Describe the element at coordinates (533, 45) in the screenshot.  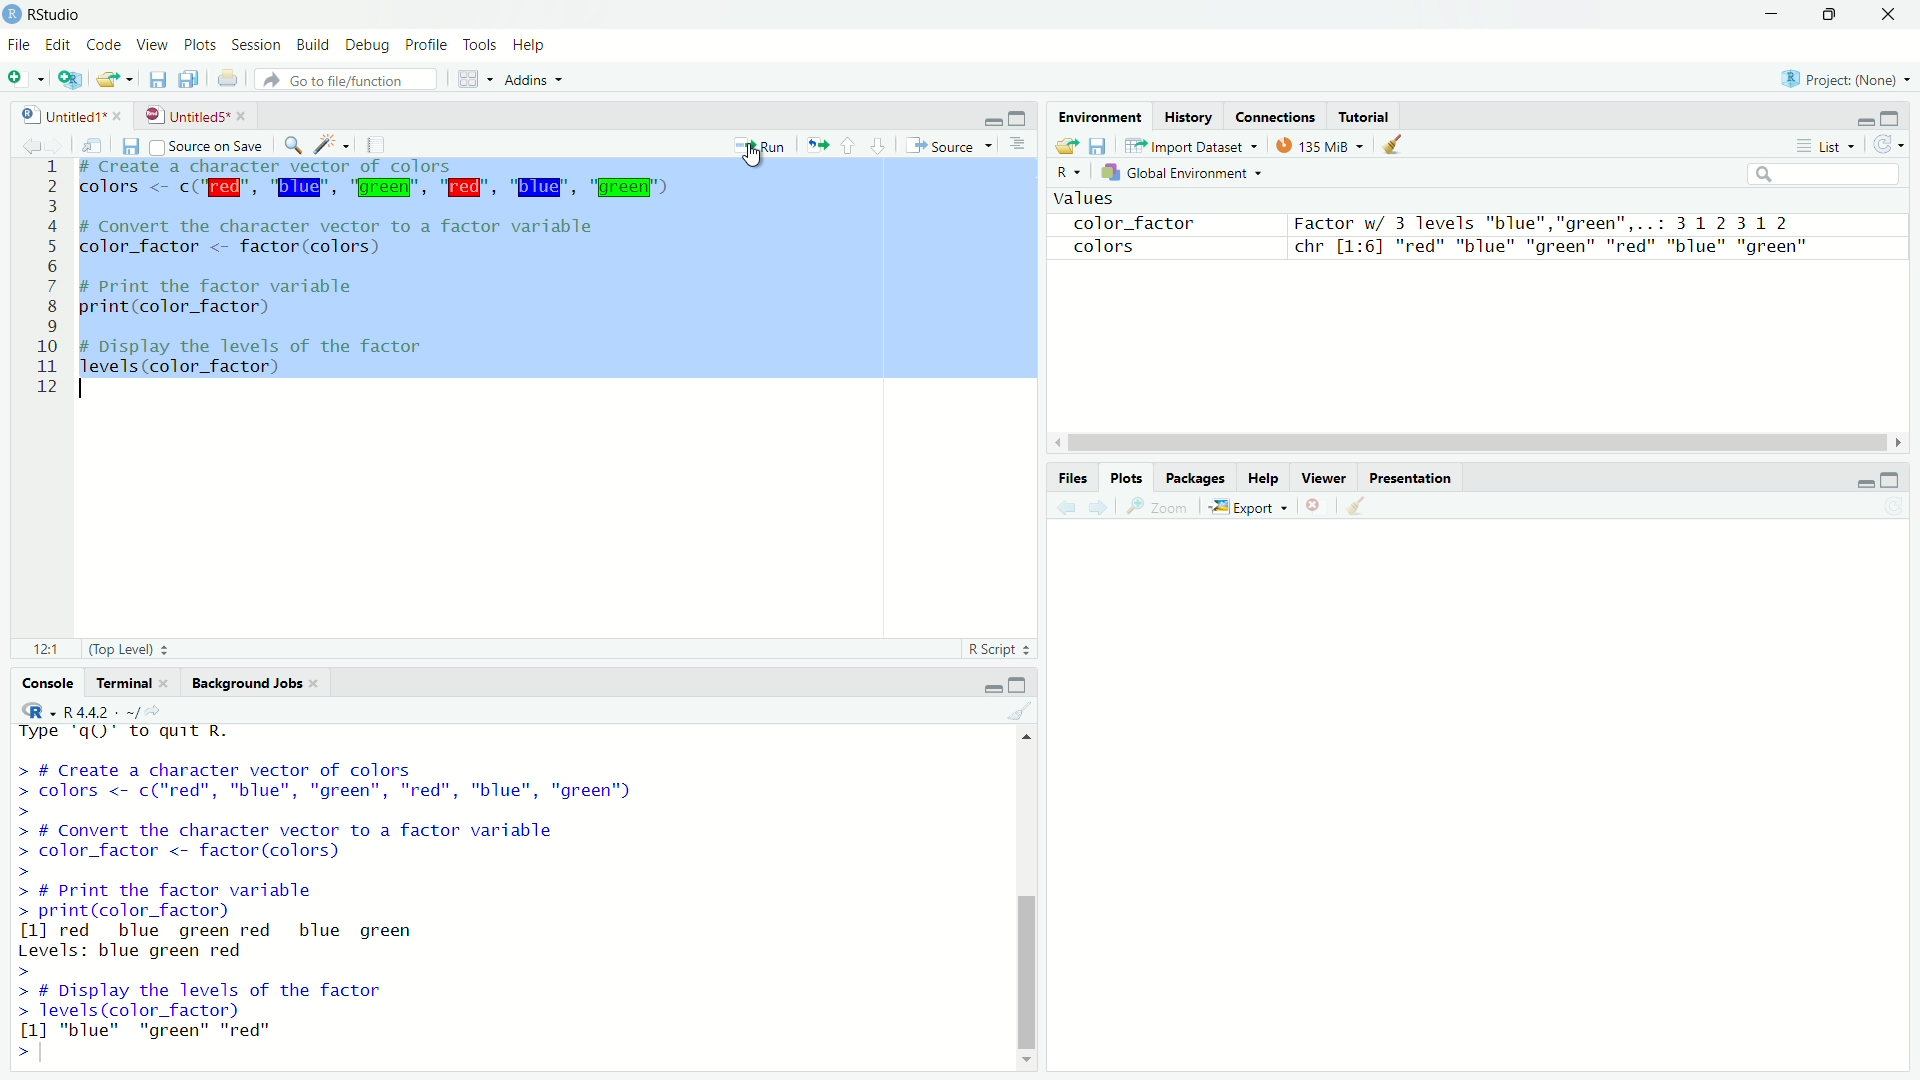
I see `help` at that location.